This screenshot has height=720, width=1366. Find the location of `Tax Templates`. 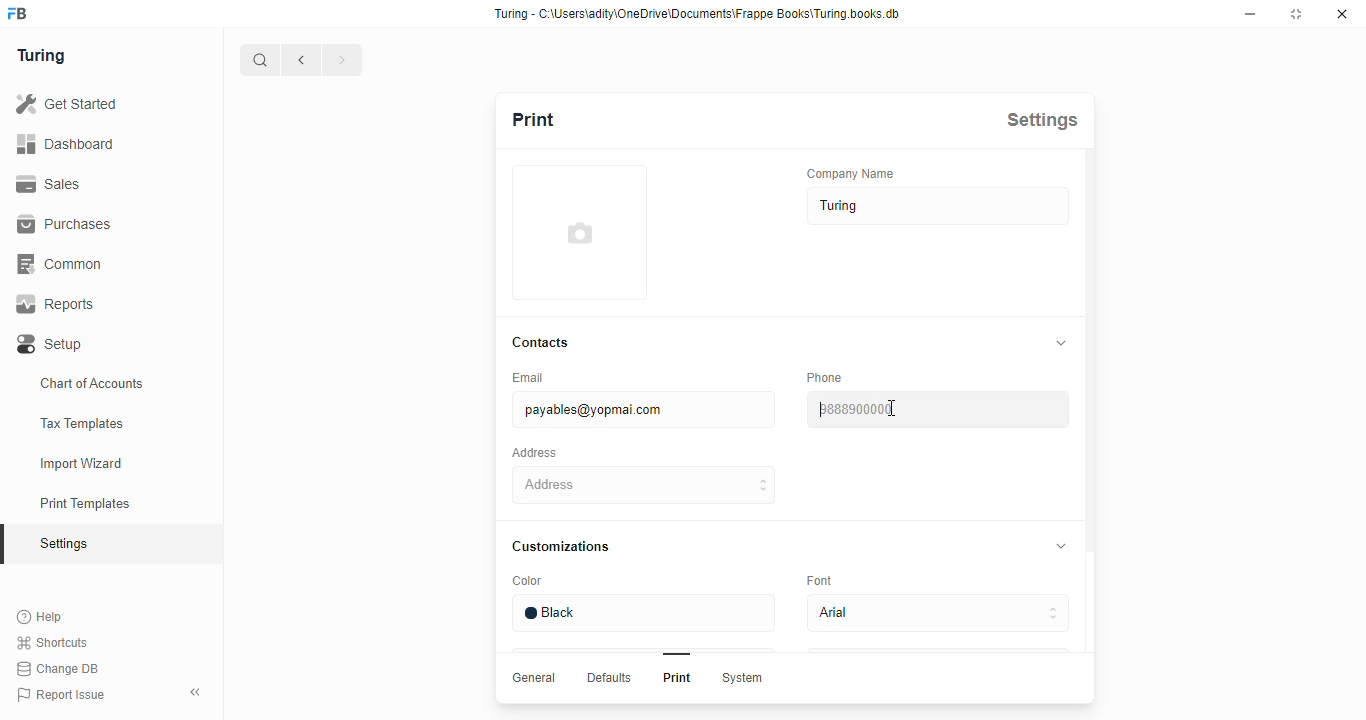

Tax Templates is located at coordinates (92, 421).